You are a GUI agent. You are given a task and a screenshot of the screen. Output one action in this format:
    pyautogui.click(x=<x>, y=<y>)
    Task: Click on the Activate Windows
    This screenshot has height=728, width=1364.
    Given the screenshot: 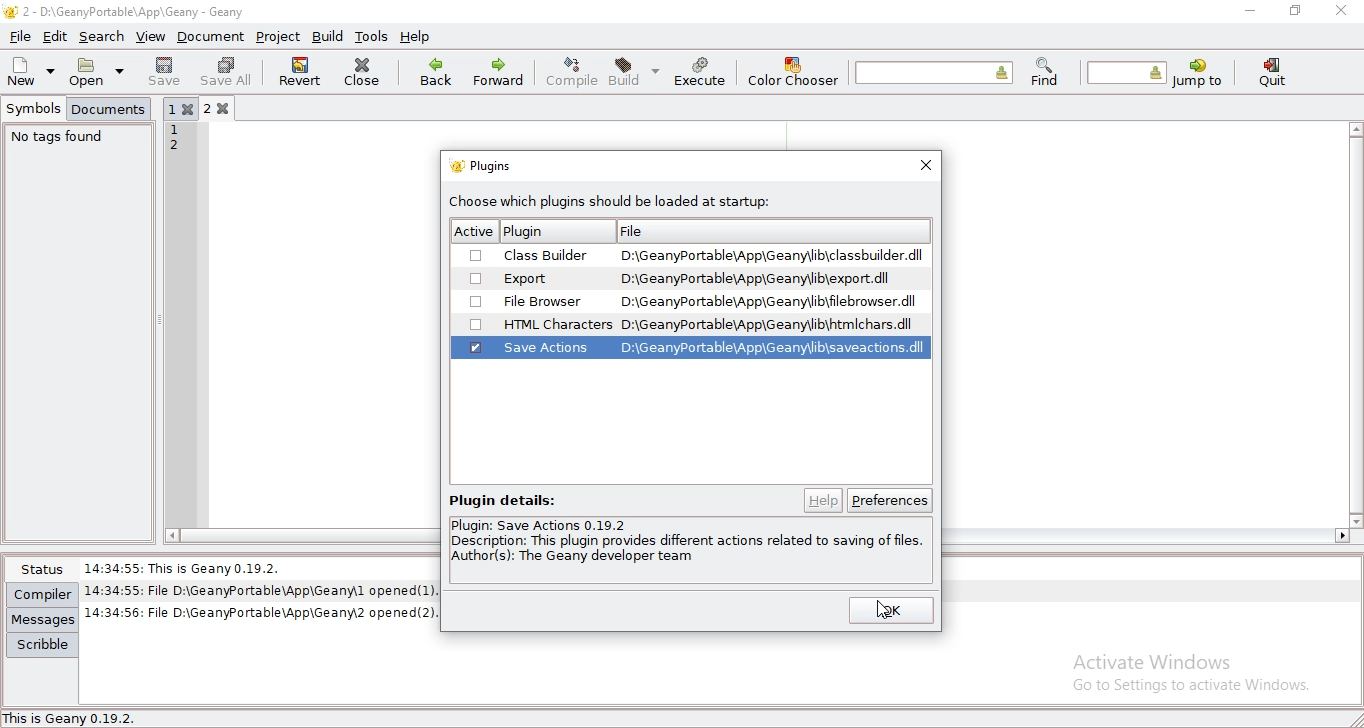 What is the action you would take?
    pyautogui.click(x=1159, y=660)
    